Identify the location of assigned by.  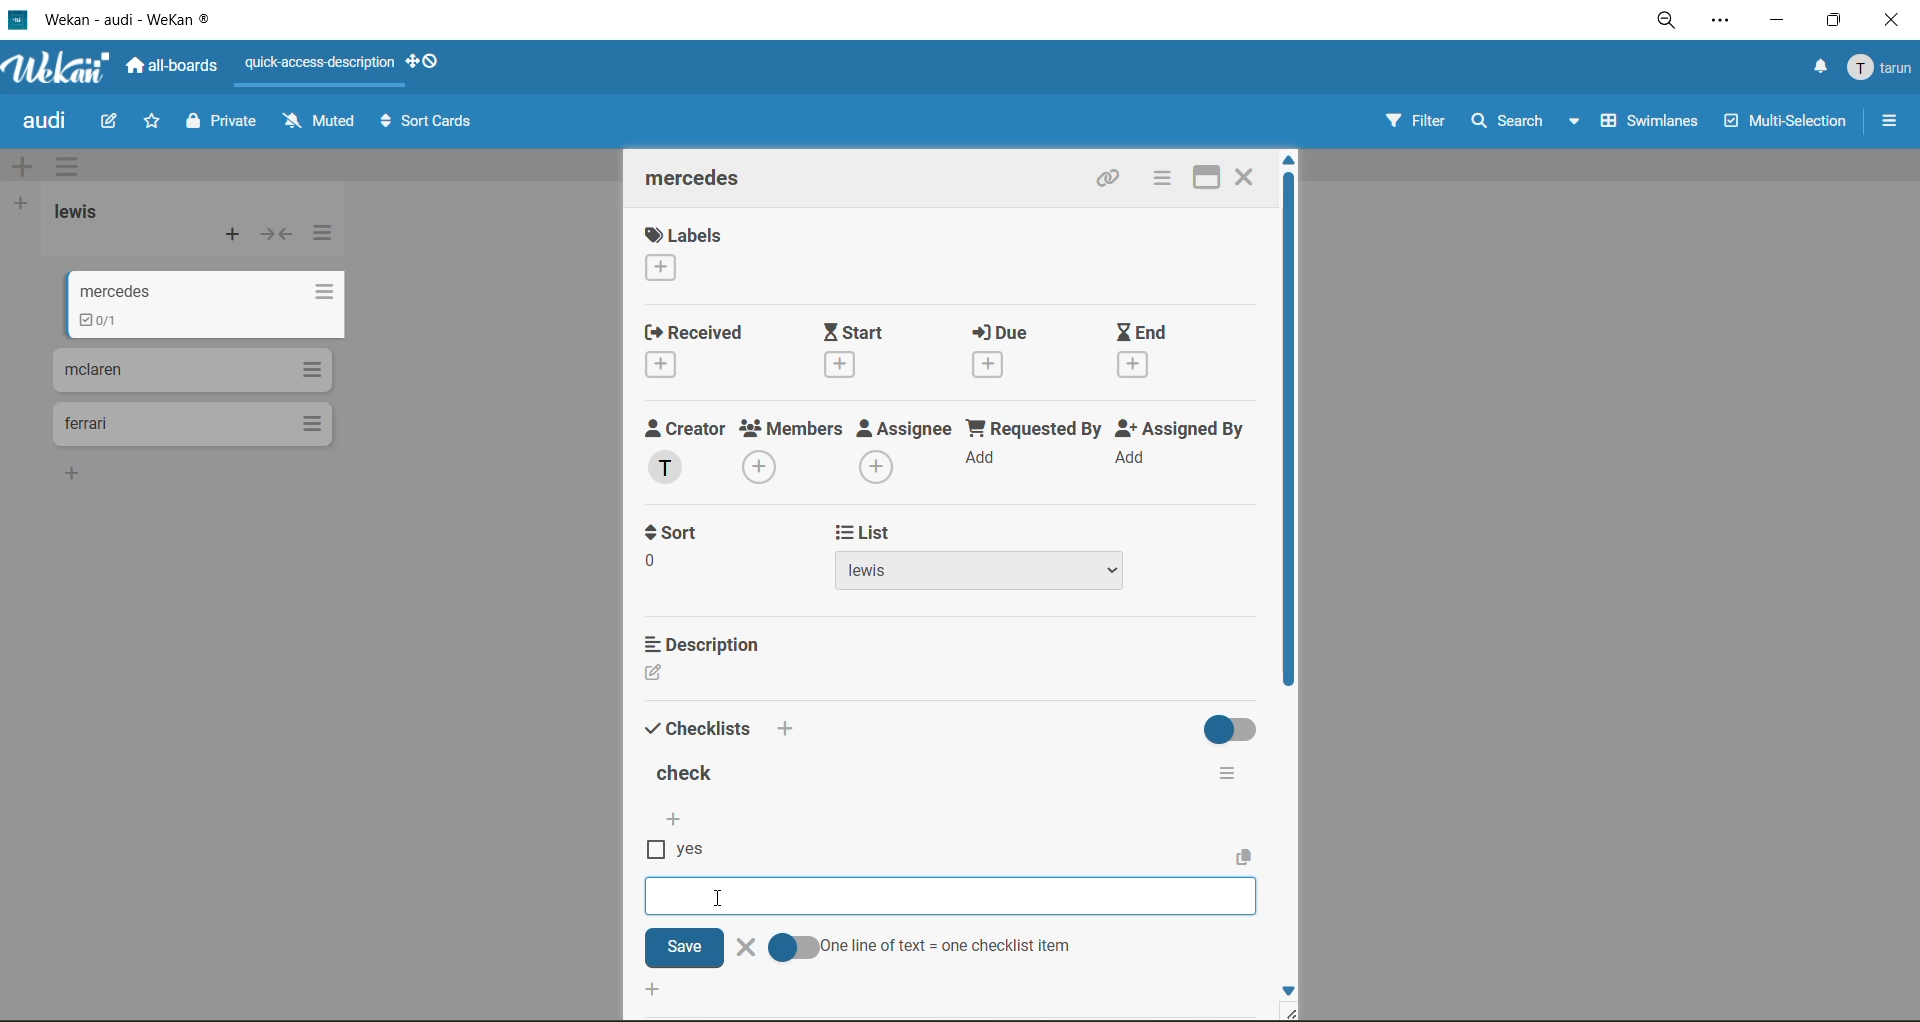
(1185, 450).